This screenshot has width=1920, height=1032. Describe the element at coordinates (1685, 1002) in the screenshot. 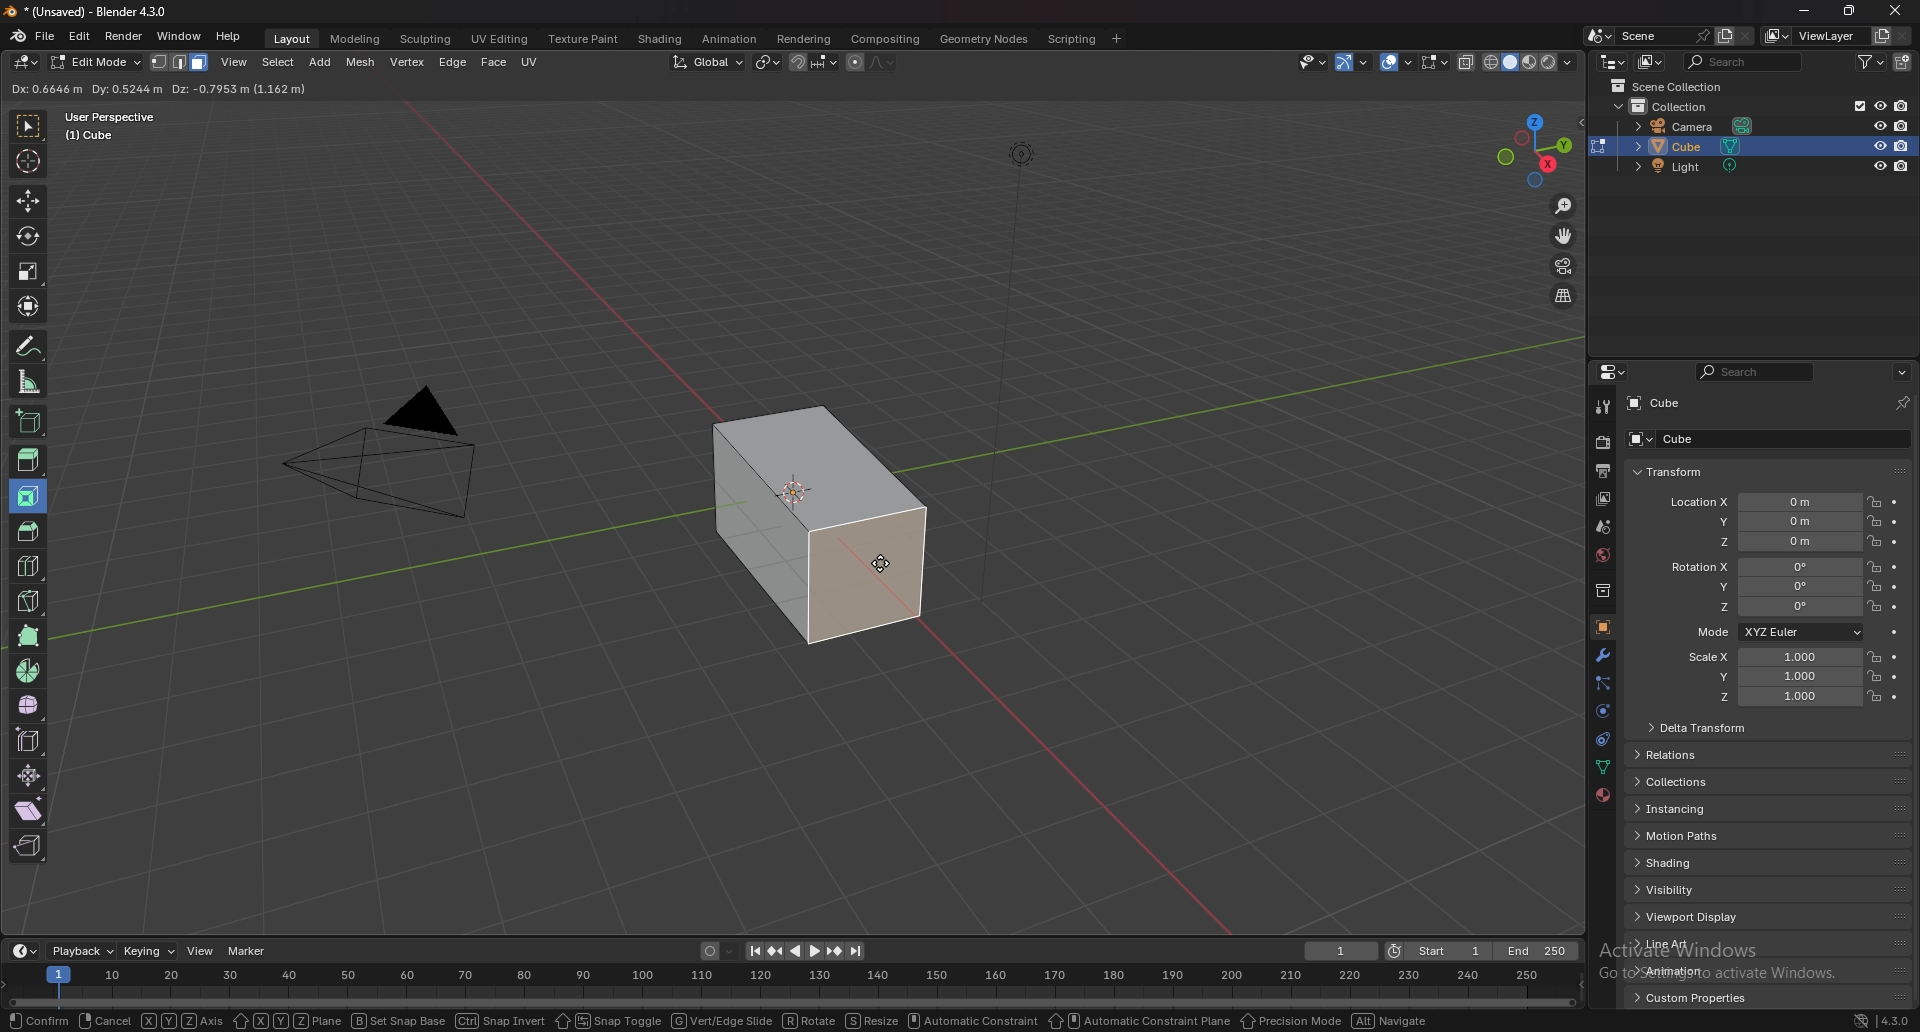

I see `custom` at that location.